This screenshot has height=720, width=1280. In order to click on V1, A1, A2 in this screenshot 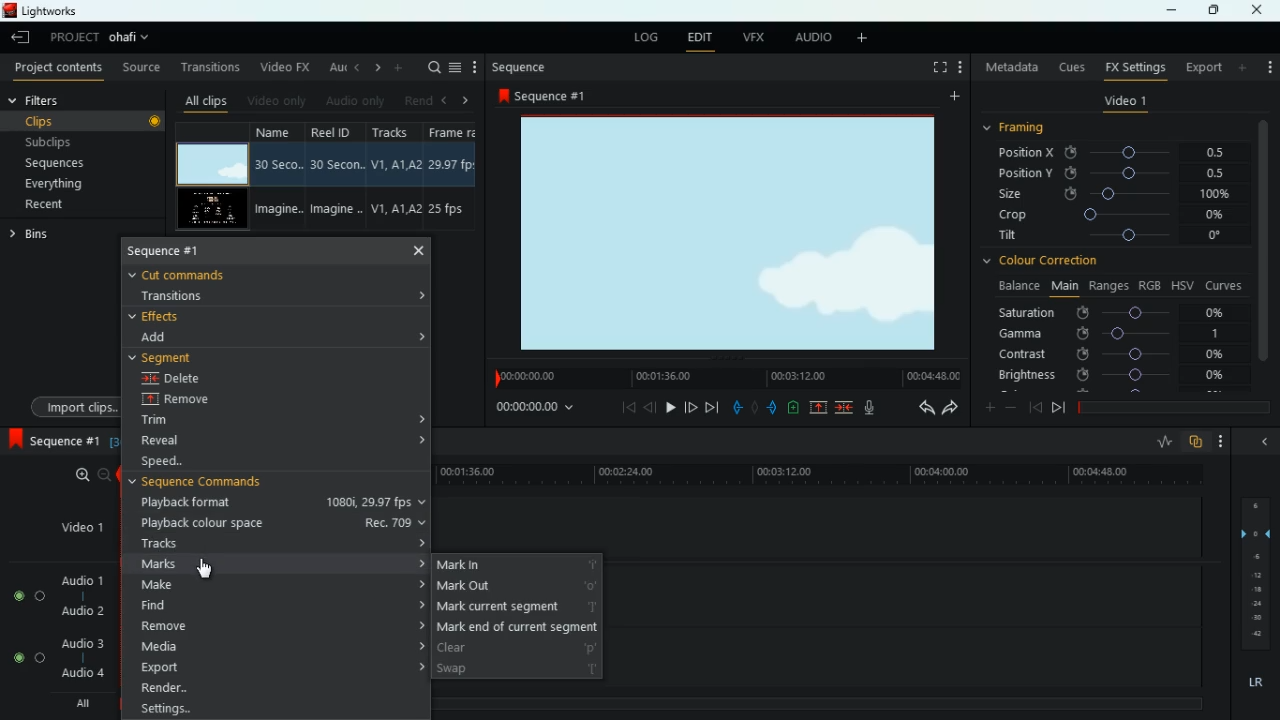, I will do `click(396, 210)`.